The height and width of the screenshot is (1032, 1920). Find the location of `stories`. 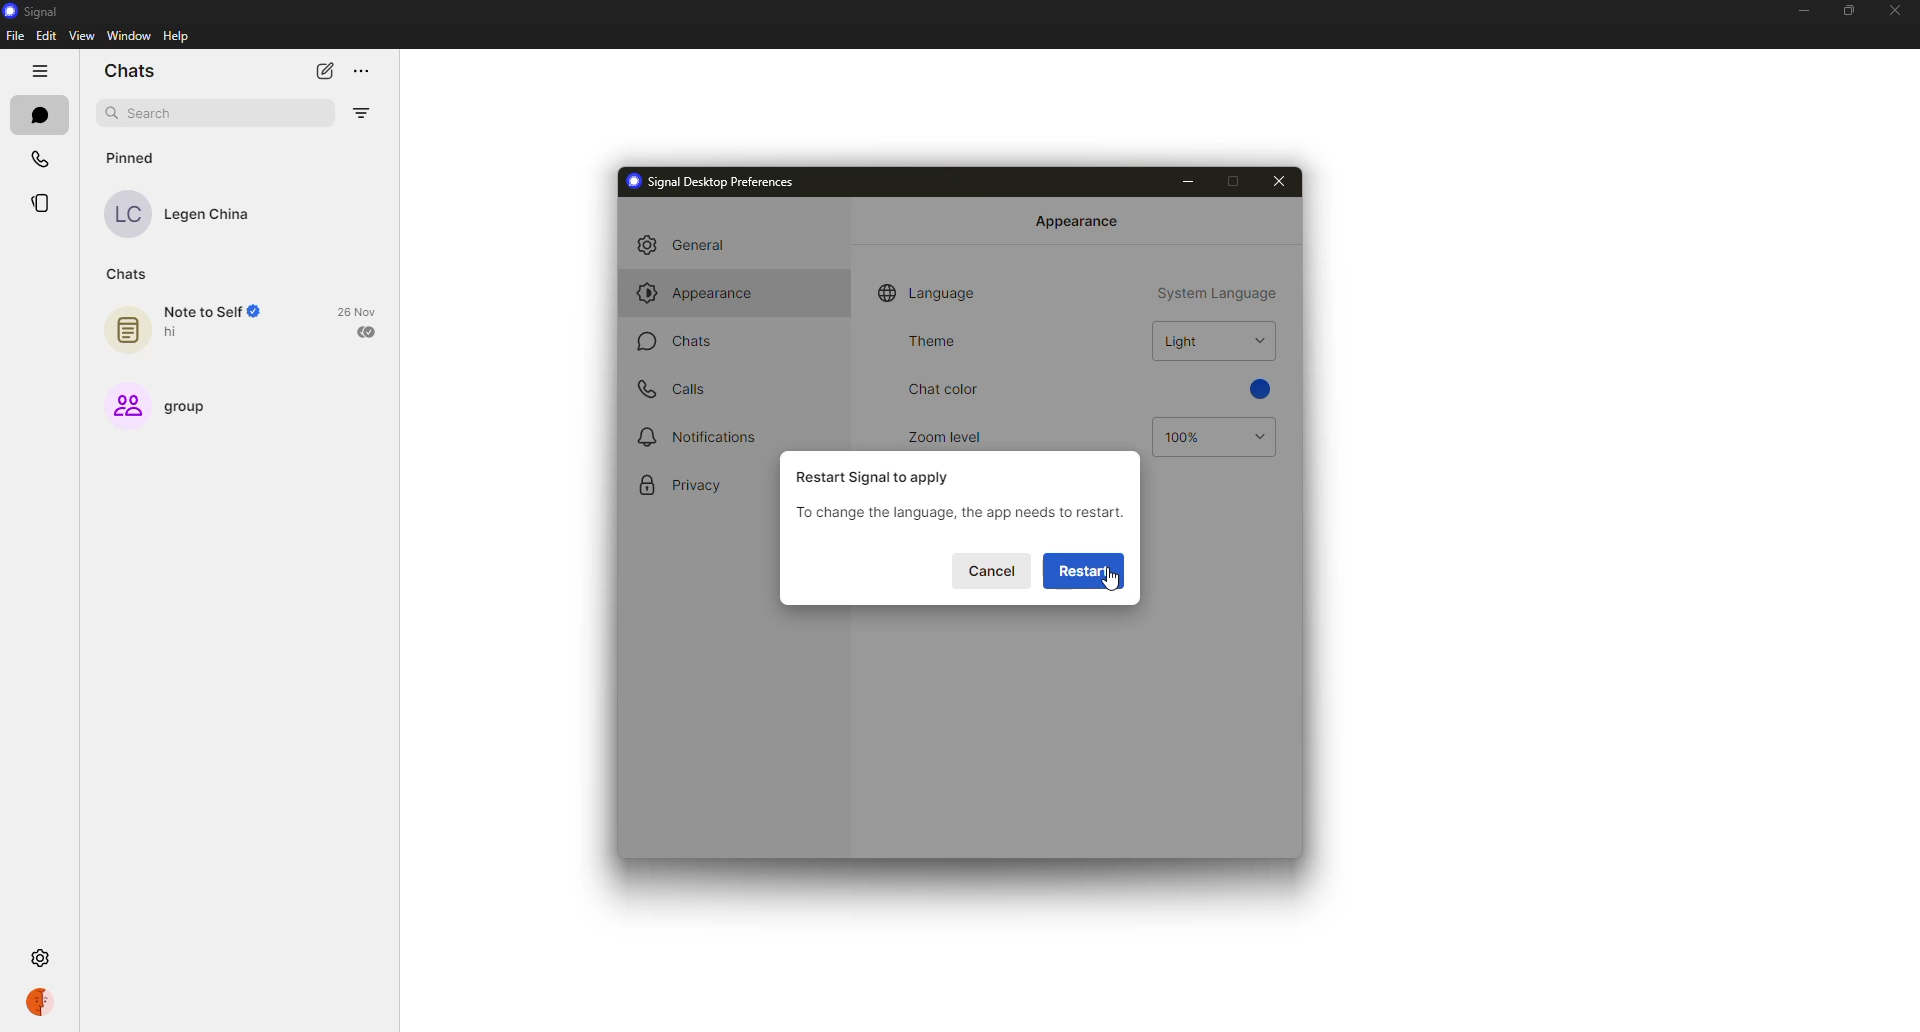

stories is located at coordinates (43, 203).